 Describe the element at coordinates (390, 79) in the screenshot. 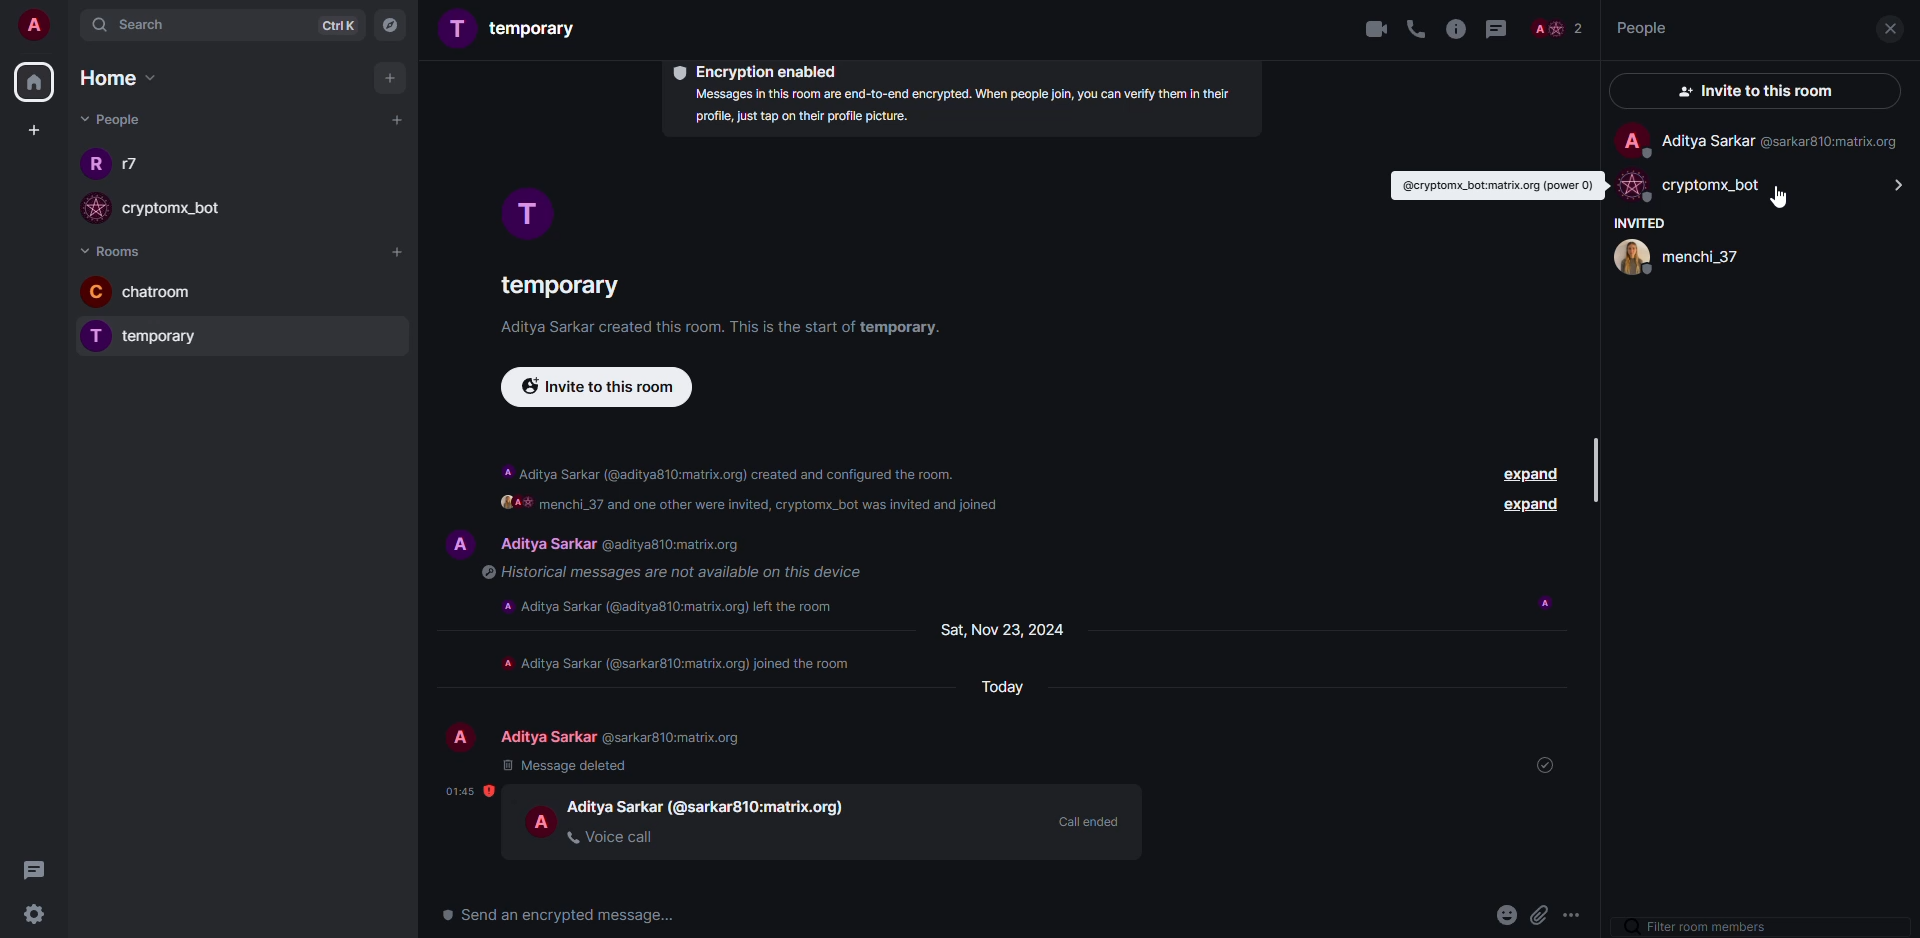

I see `add` at that location.